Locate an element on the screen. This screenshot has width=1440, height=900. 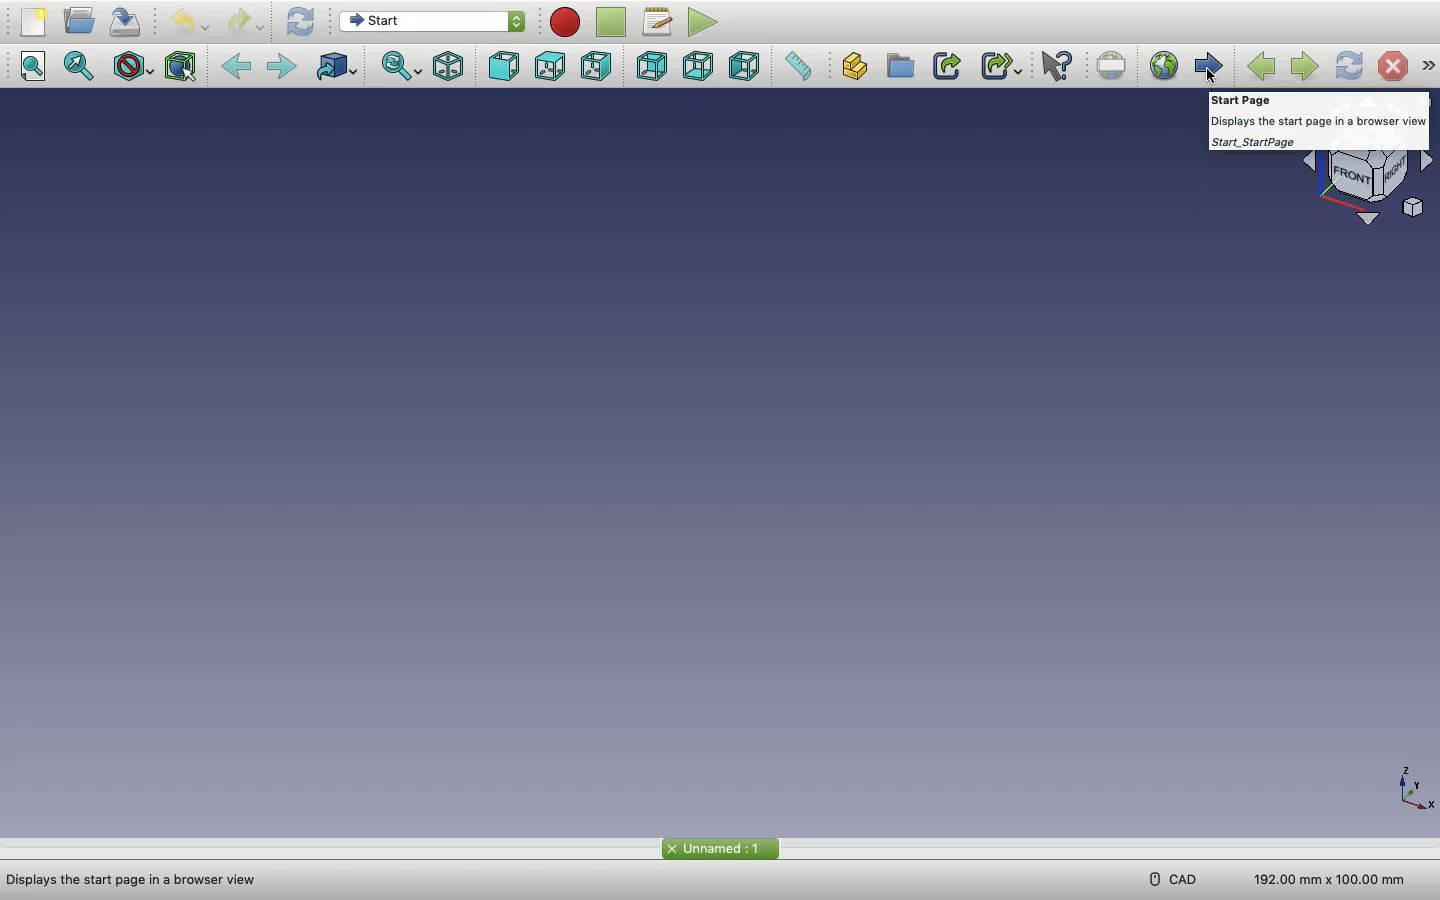
Save is located at coordinates (126, 21).